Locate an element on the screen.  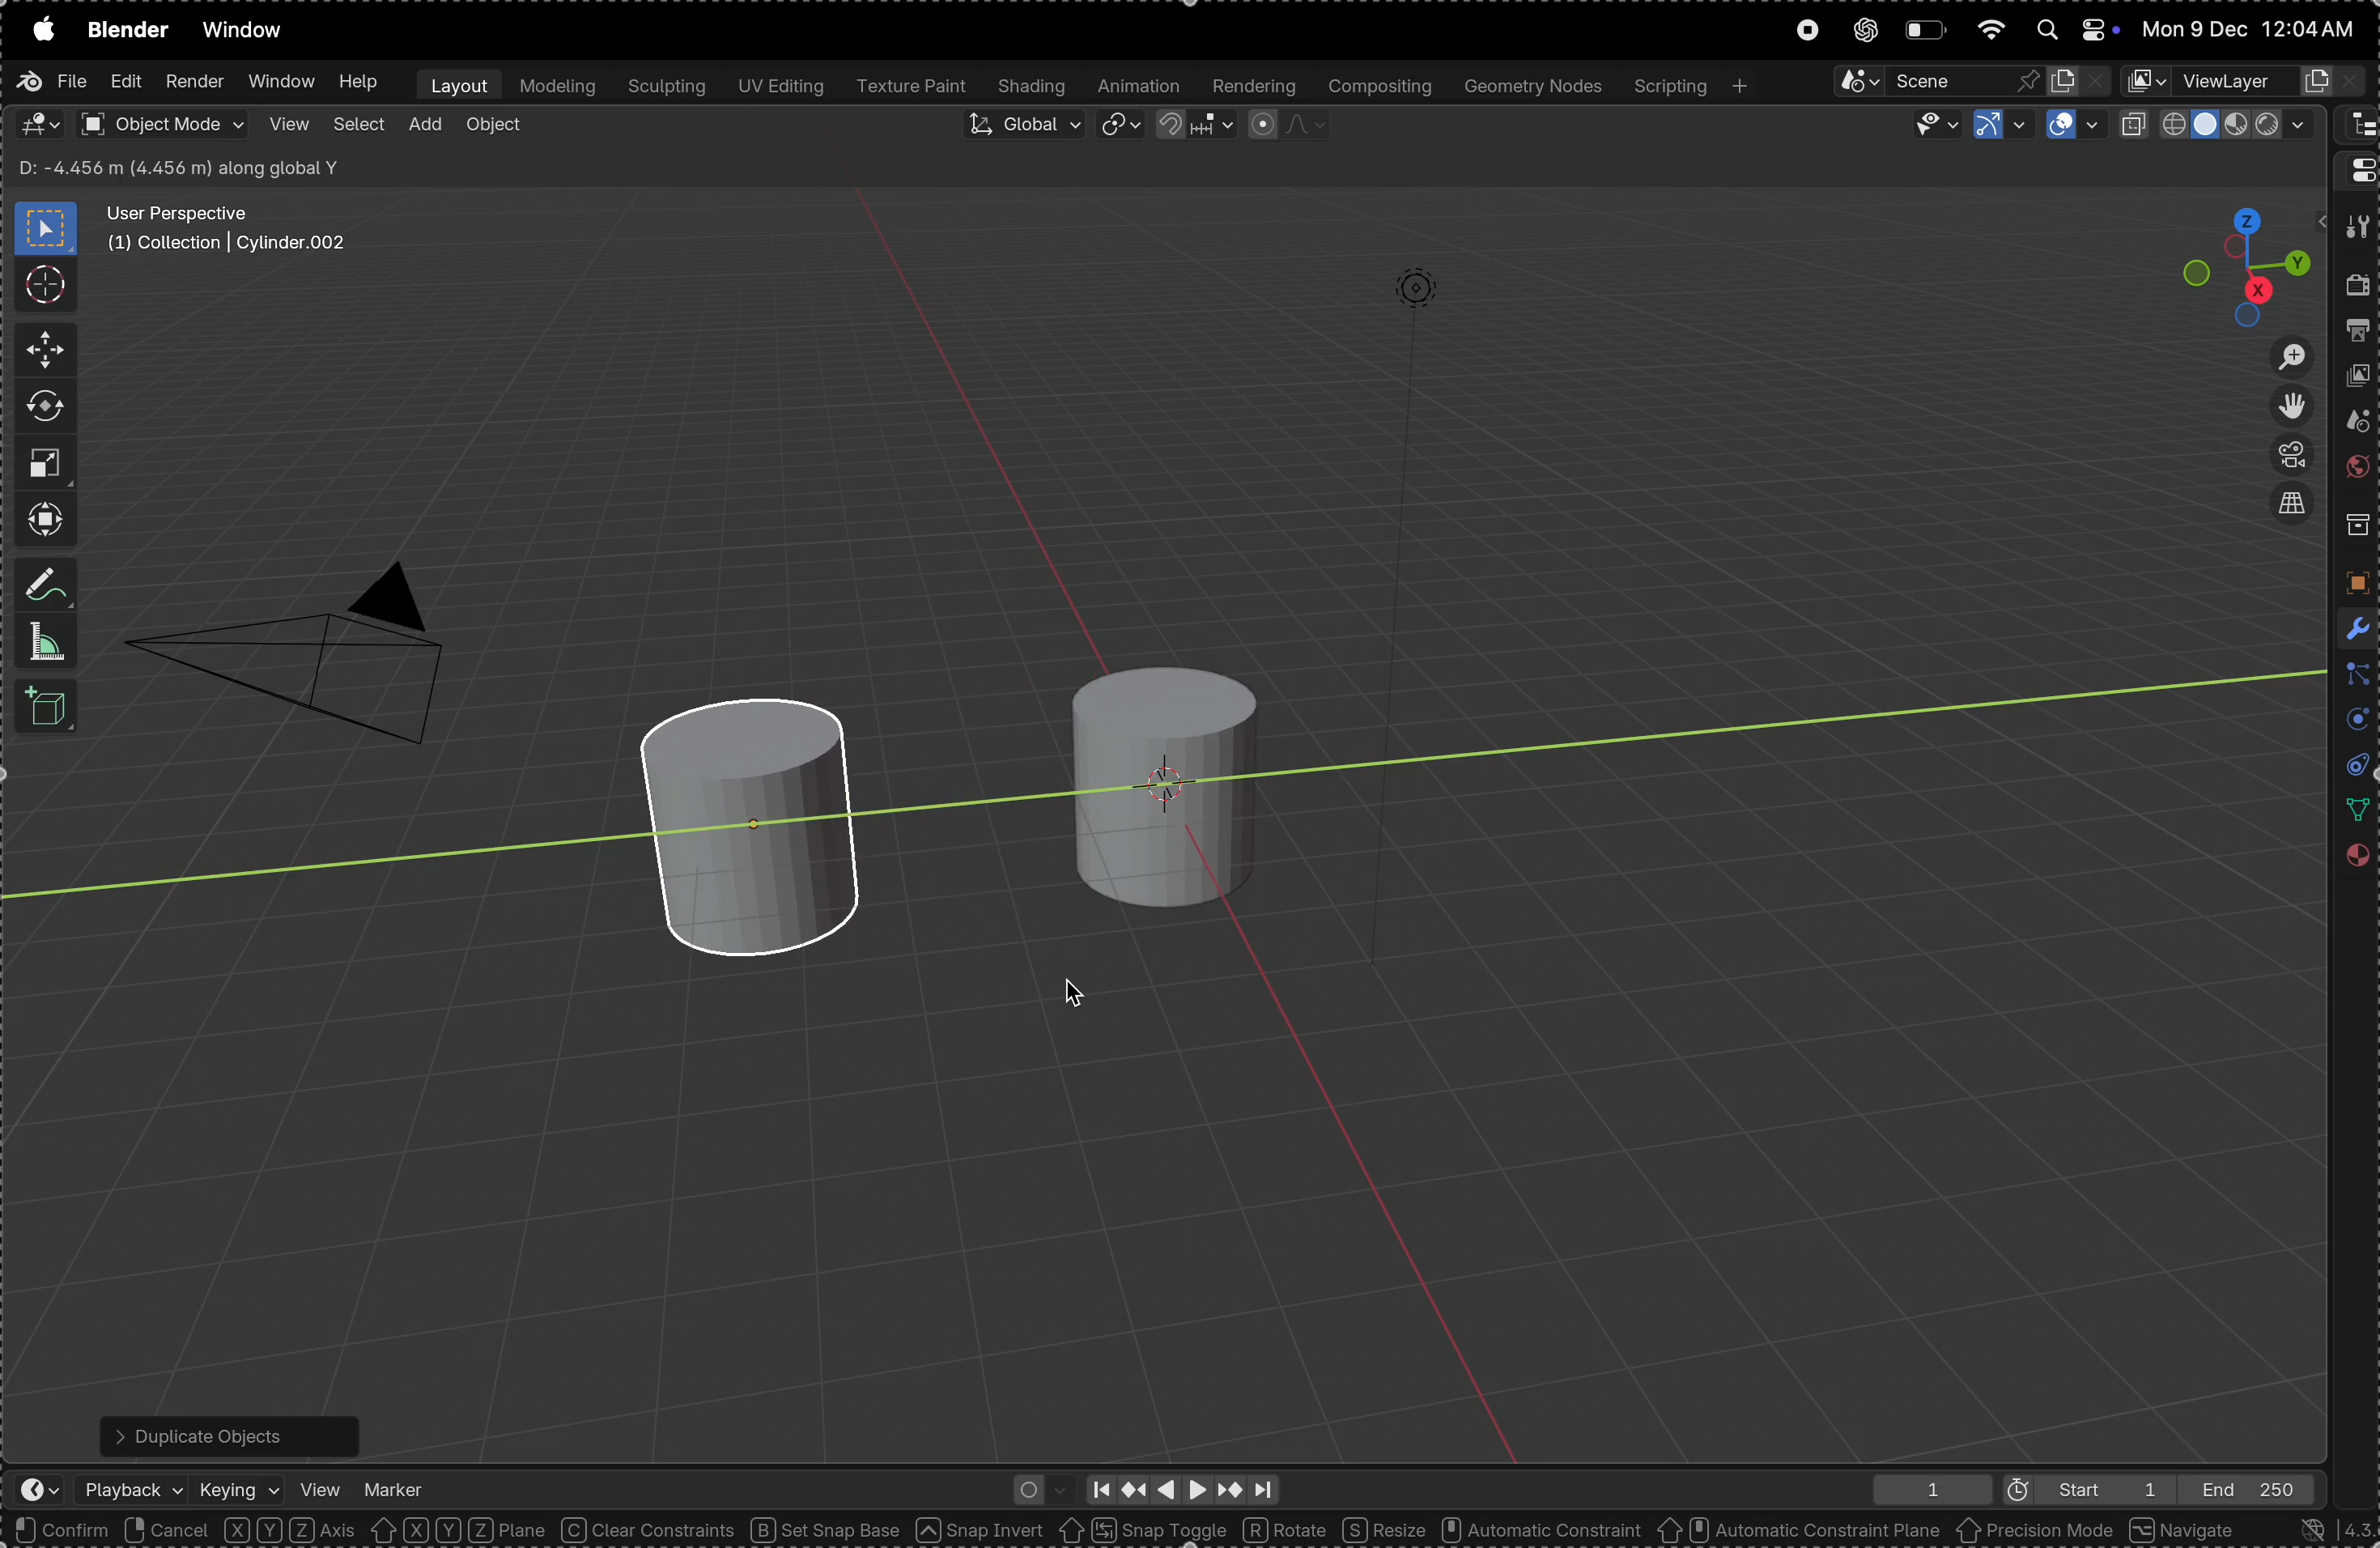
Geometry notes is located at coordinates (1530, 85).